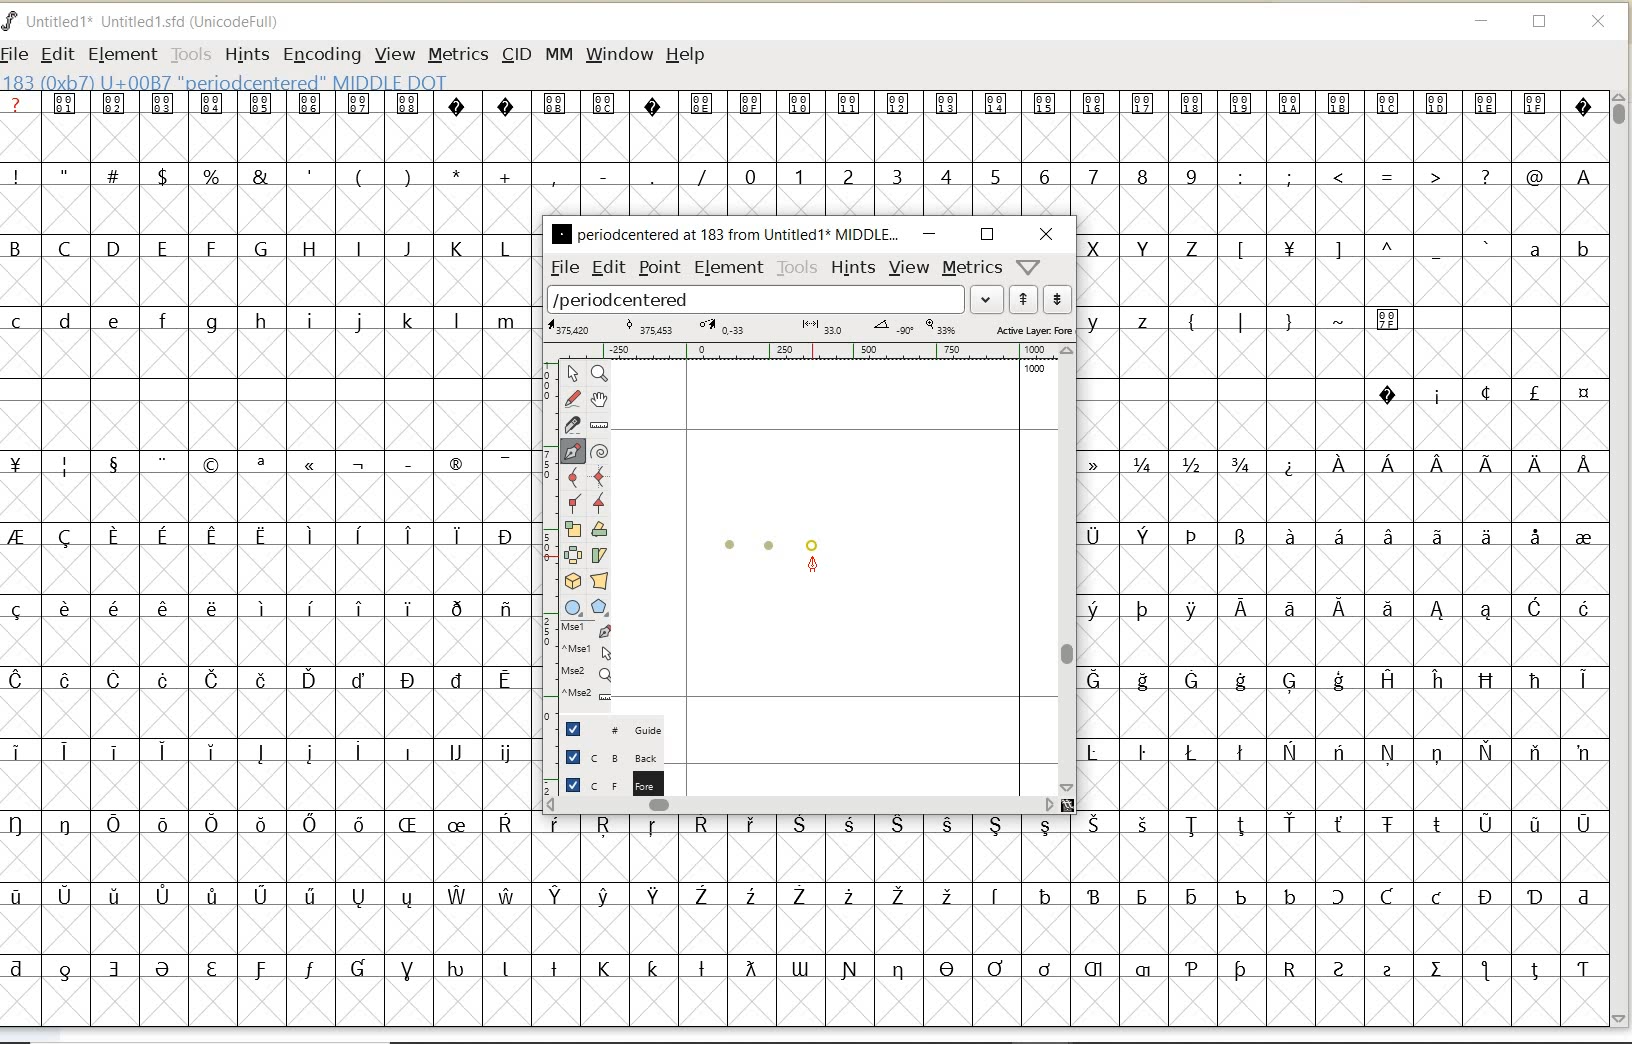 This screenshot has width=1632, height=1044. I want to click on minimize, so click(929, 234).